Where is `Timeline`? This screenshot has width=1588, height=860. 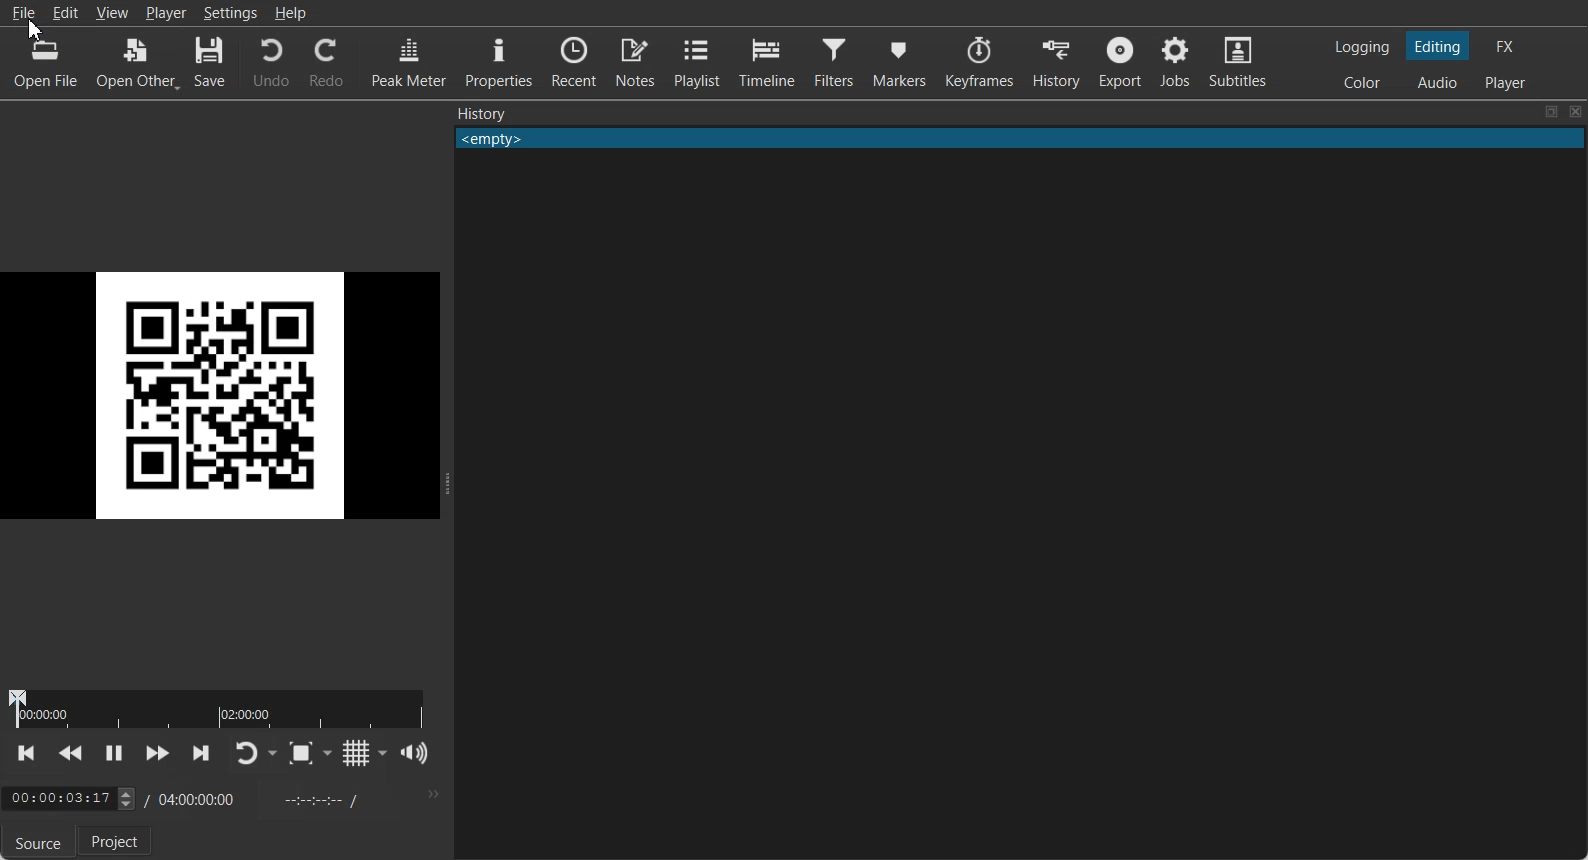 Timeline is located at coordinates (765, 59).